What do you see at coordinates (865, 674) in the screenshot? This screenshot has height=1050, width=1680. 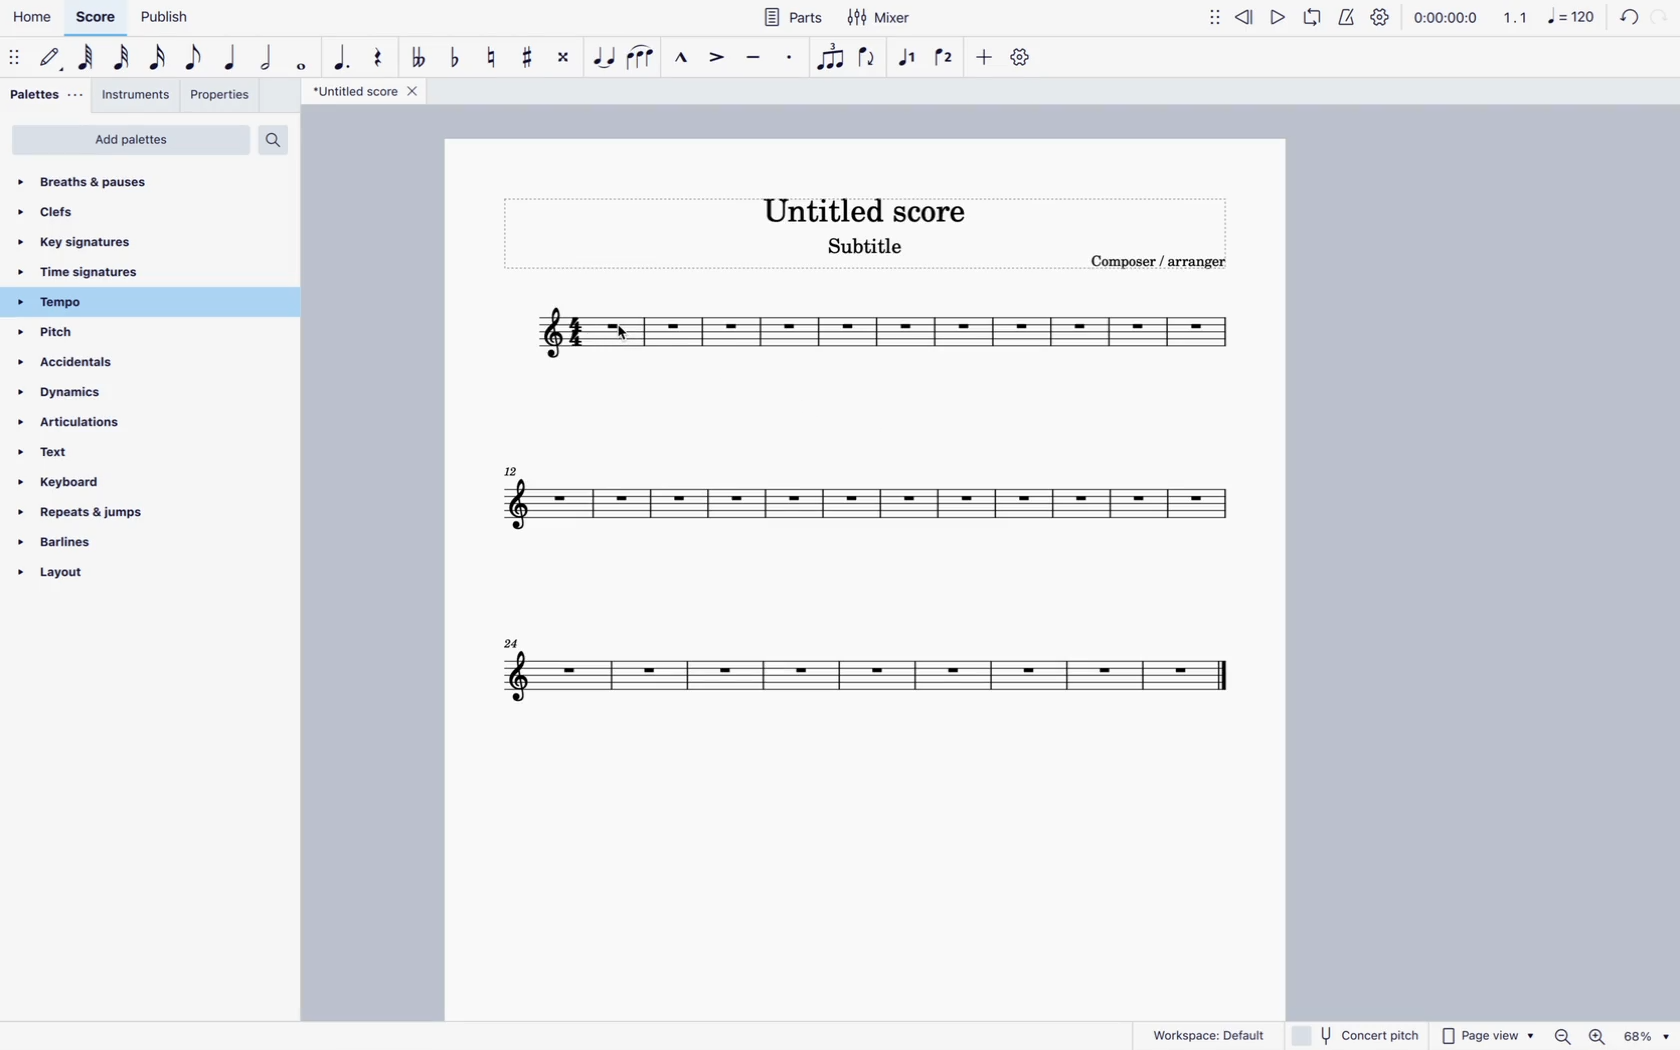 I see `score` at bounding box center [865, 674].